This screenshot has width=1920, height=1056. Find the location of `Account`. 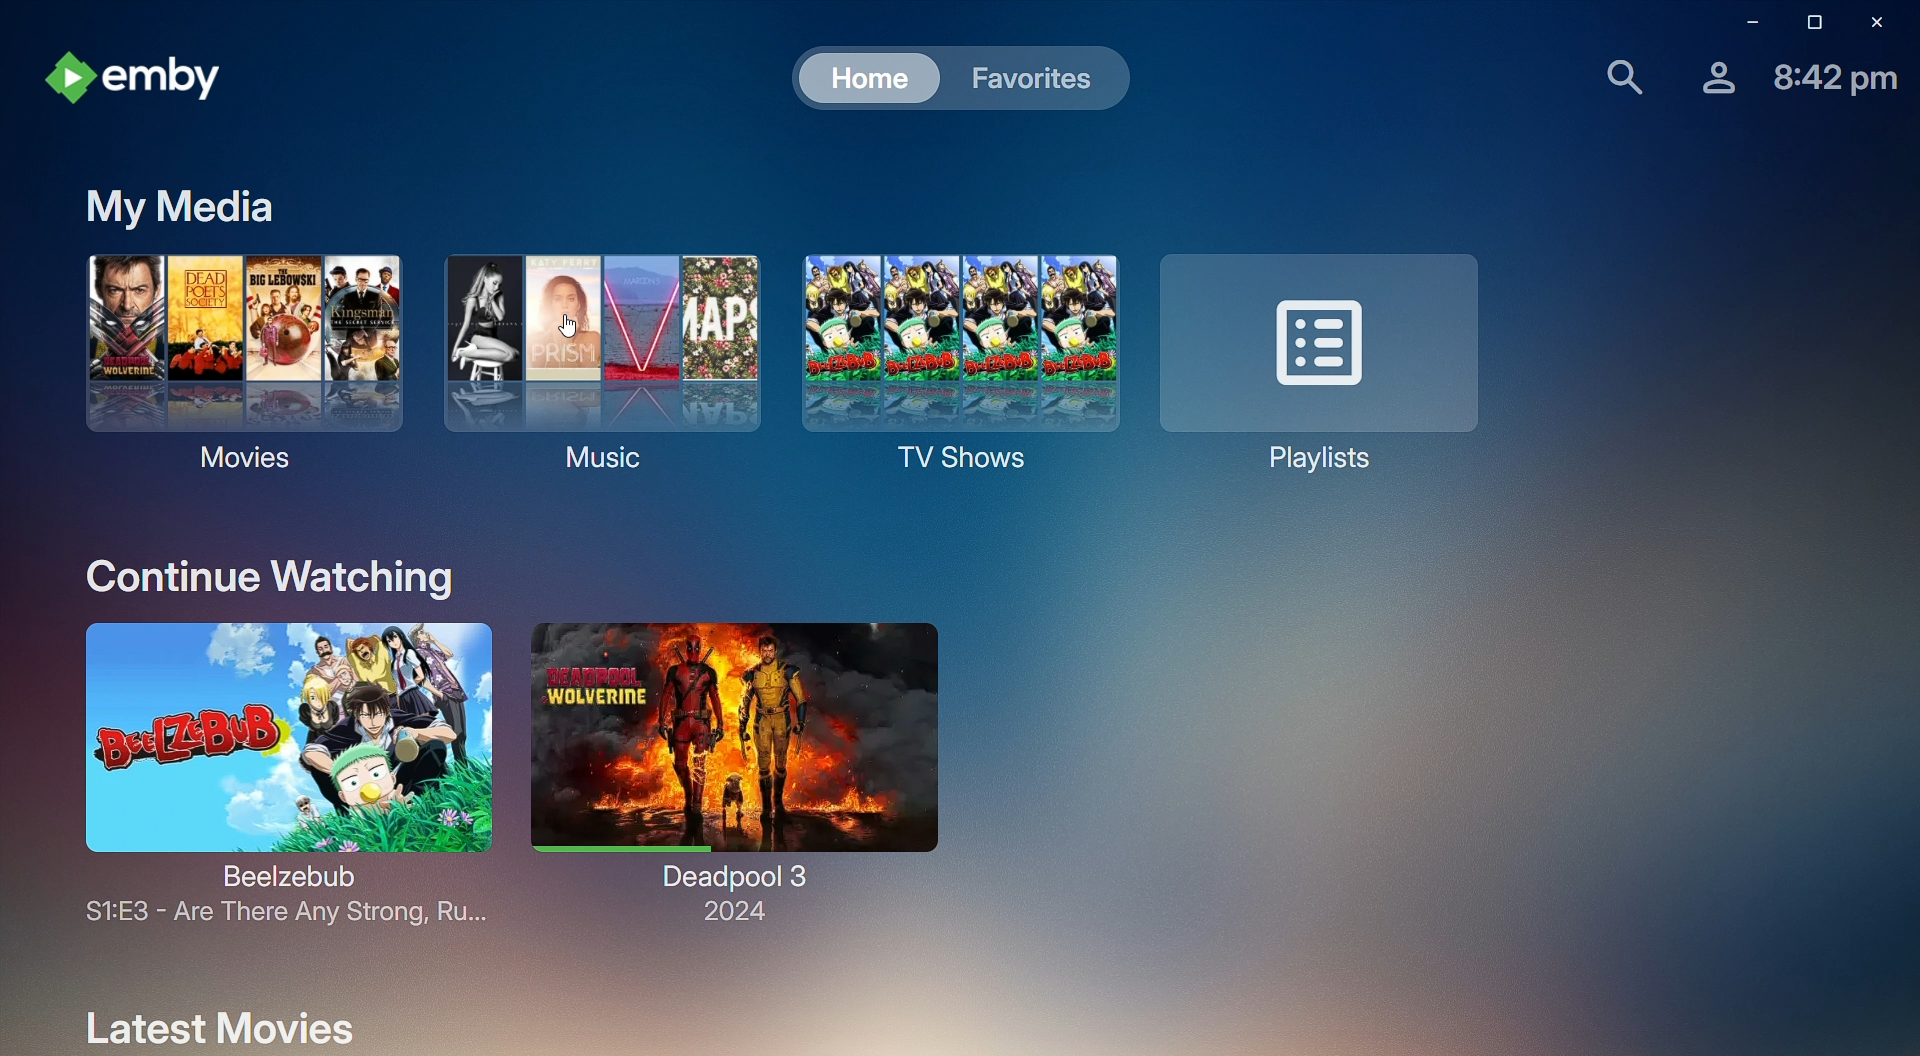

Account is located at coordinates (1713, 82).